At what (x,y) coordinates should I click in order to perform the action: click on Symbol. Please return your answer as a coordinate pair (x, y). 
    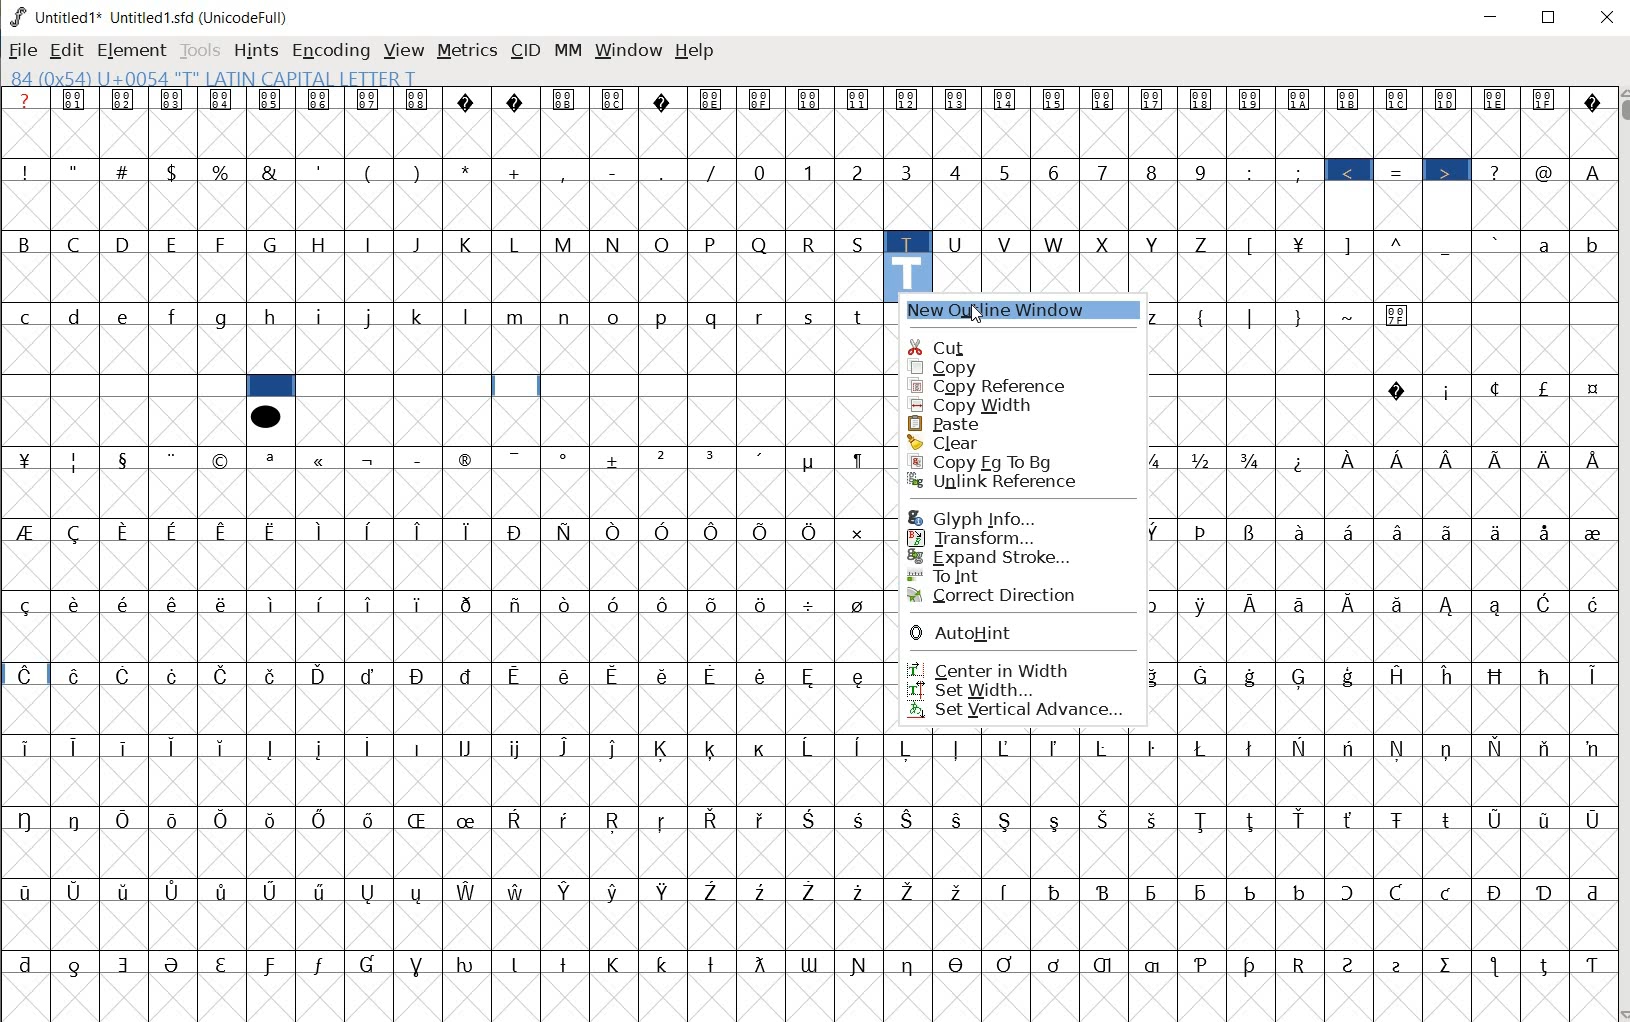
    Looking at the image, I should click on (1153, 748).